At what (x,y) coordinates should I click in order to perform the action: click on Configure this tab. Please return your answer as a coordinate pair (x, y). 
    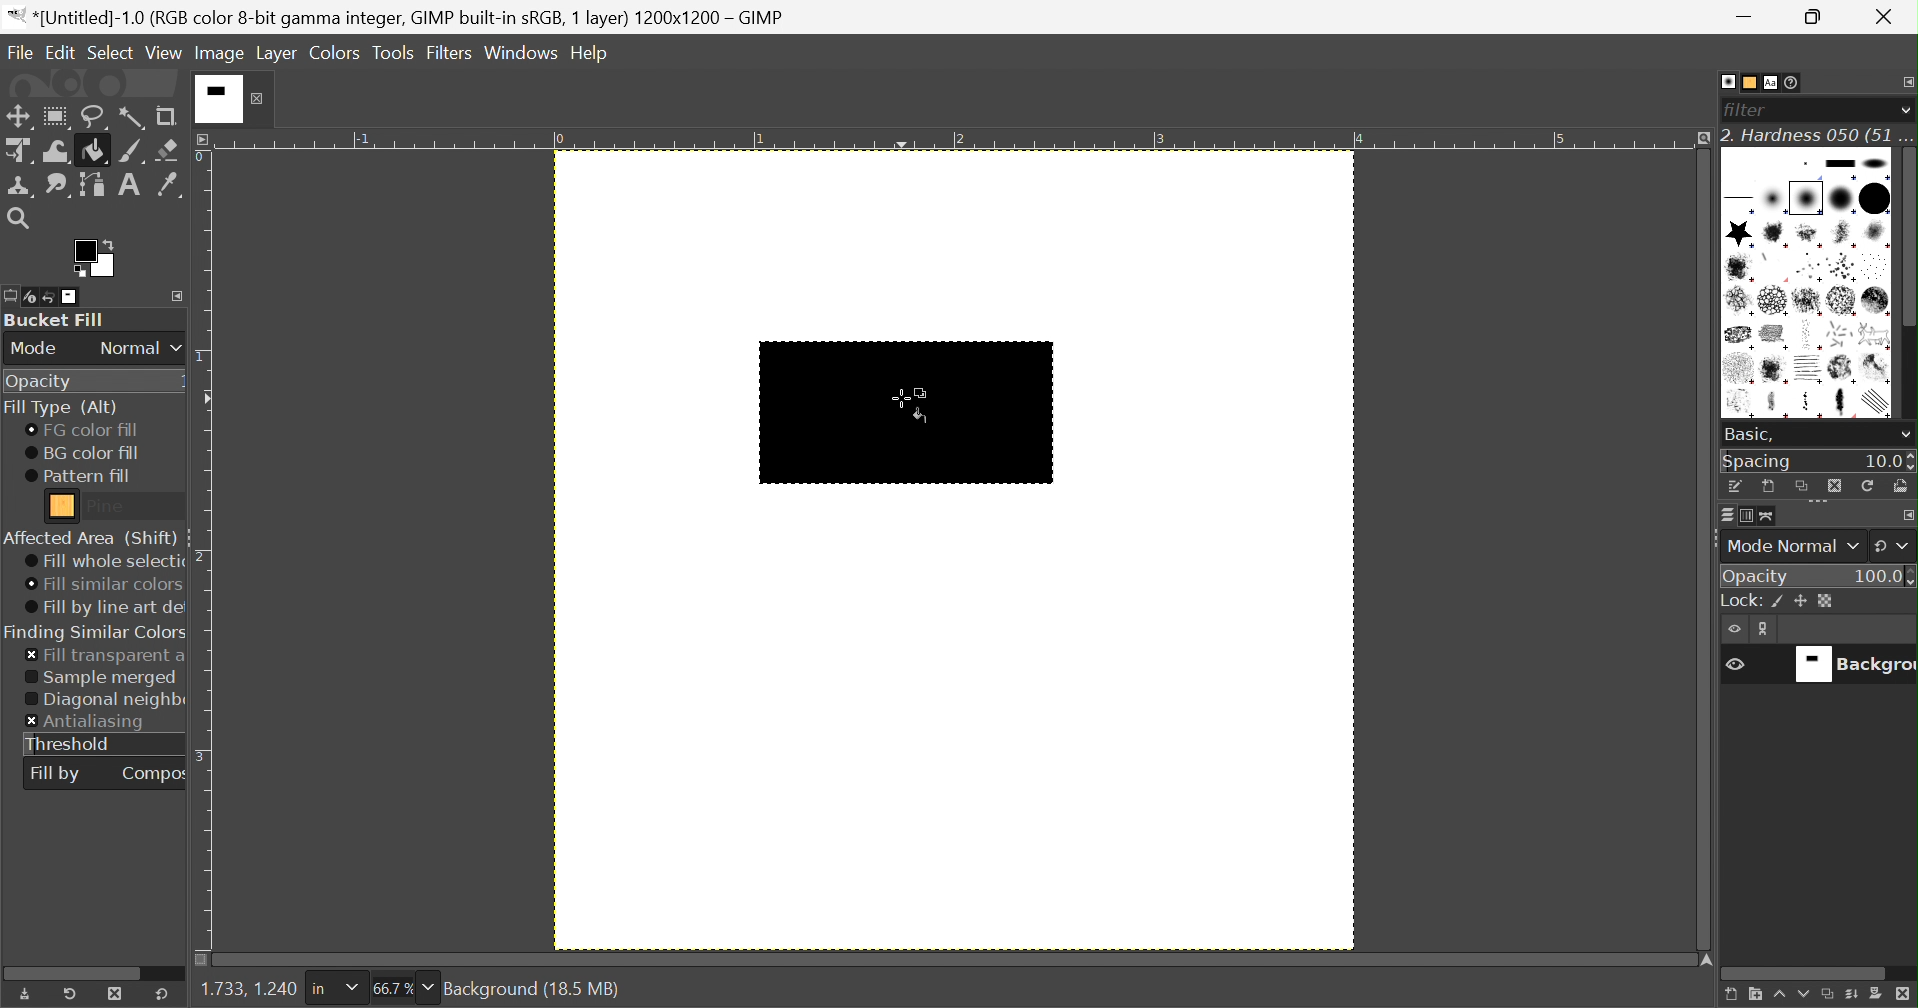
    Looking at the image, I should click on (177, 296).